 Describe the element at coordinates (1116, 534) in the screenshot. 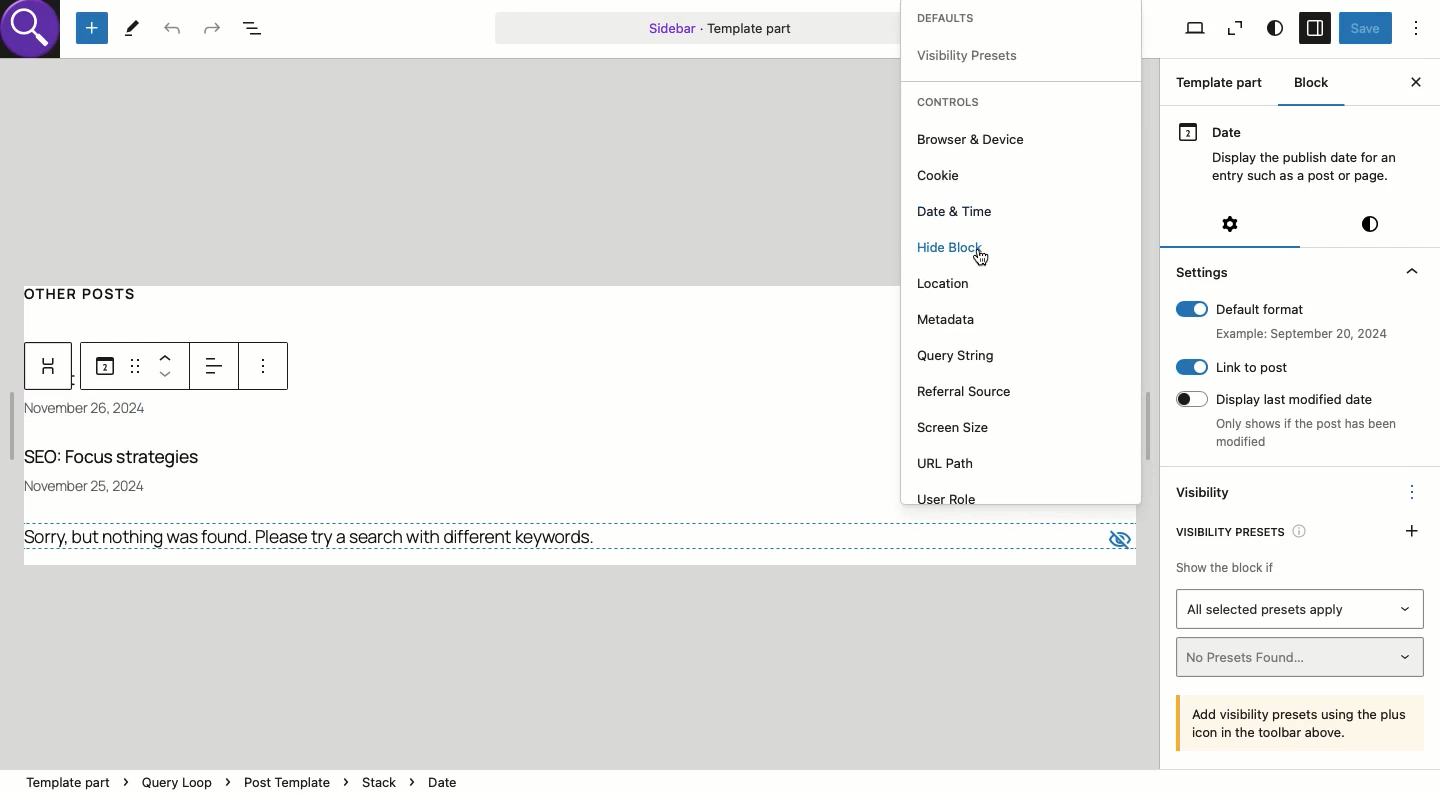

I see `view` at that location.